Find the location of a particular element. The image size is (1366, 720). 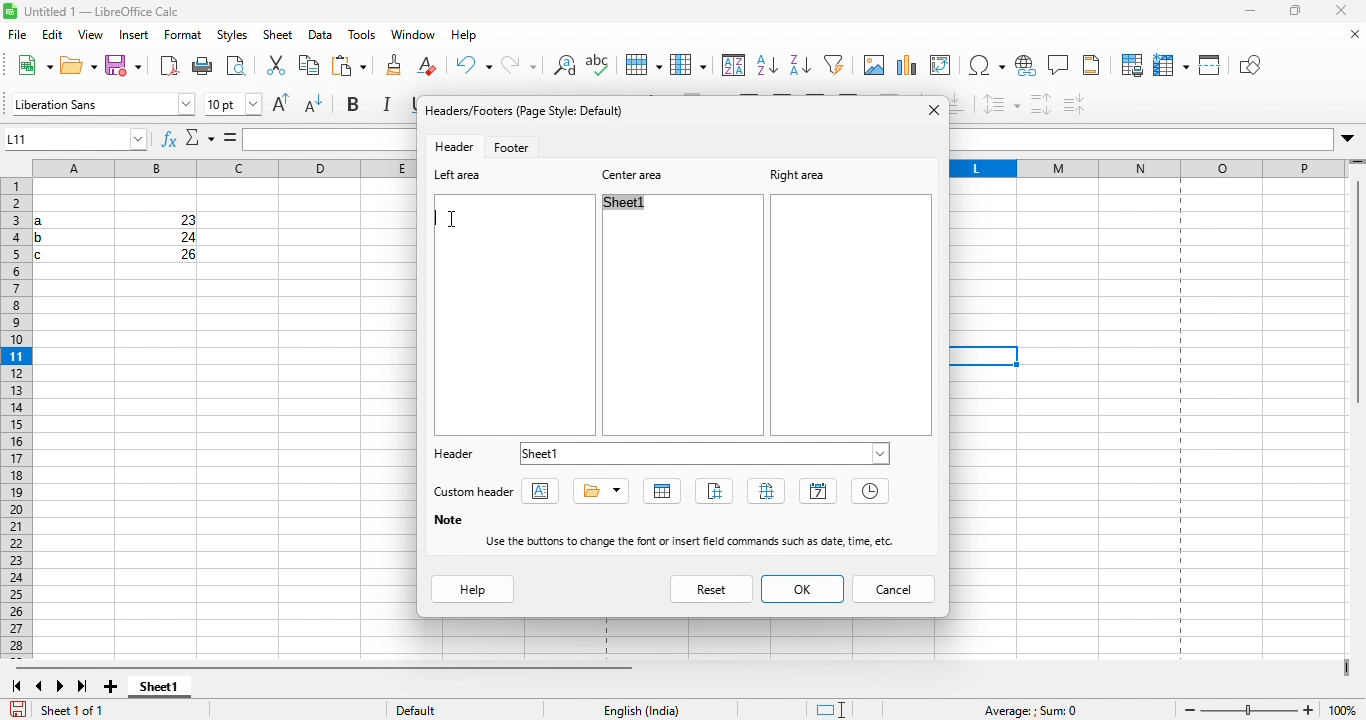

comment is located at coordinates (1060, 67).